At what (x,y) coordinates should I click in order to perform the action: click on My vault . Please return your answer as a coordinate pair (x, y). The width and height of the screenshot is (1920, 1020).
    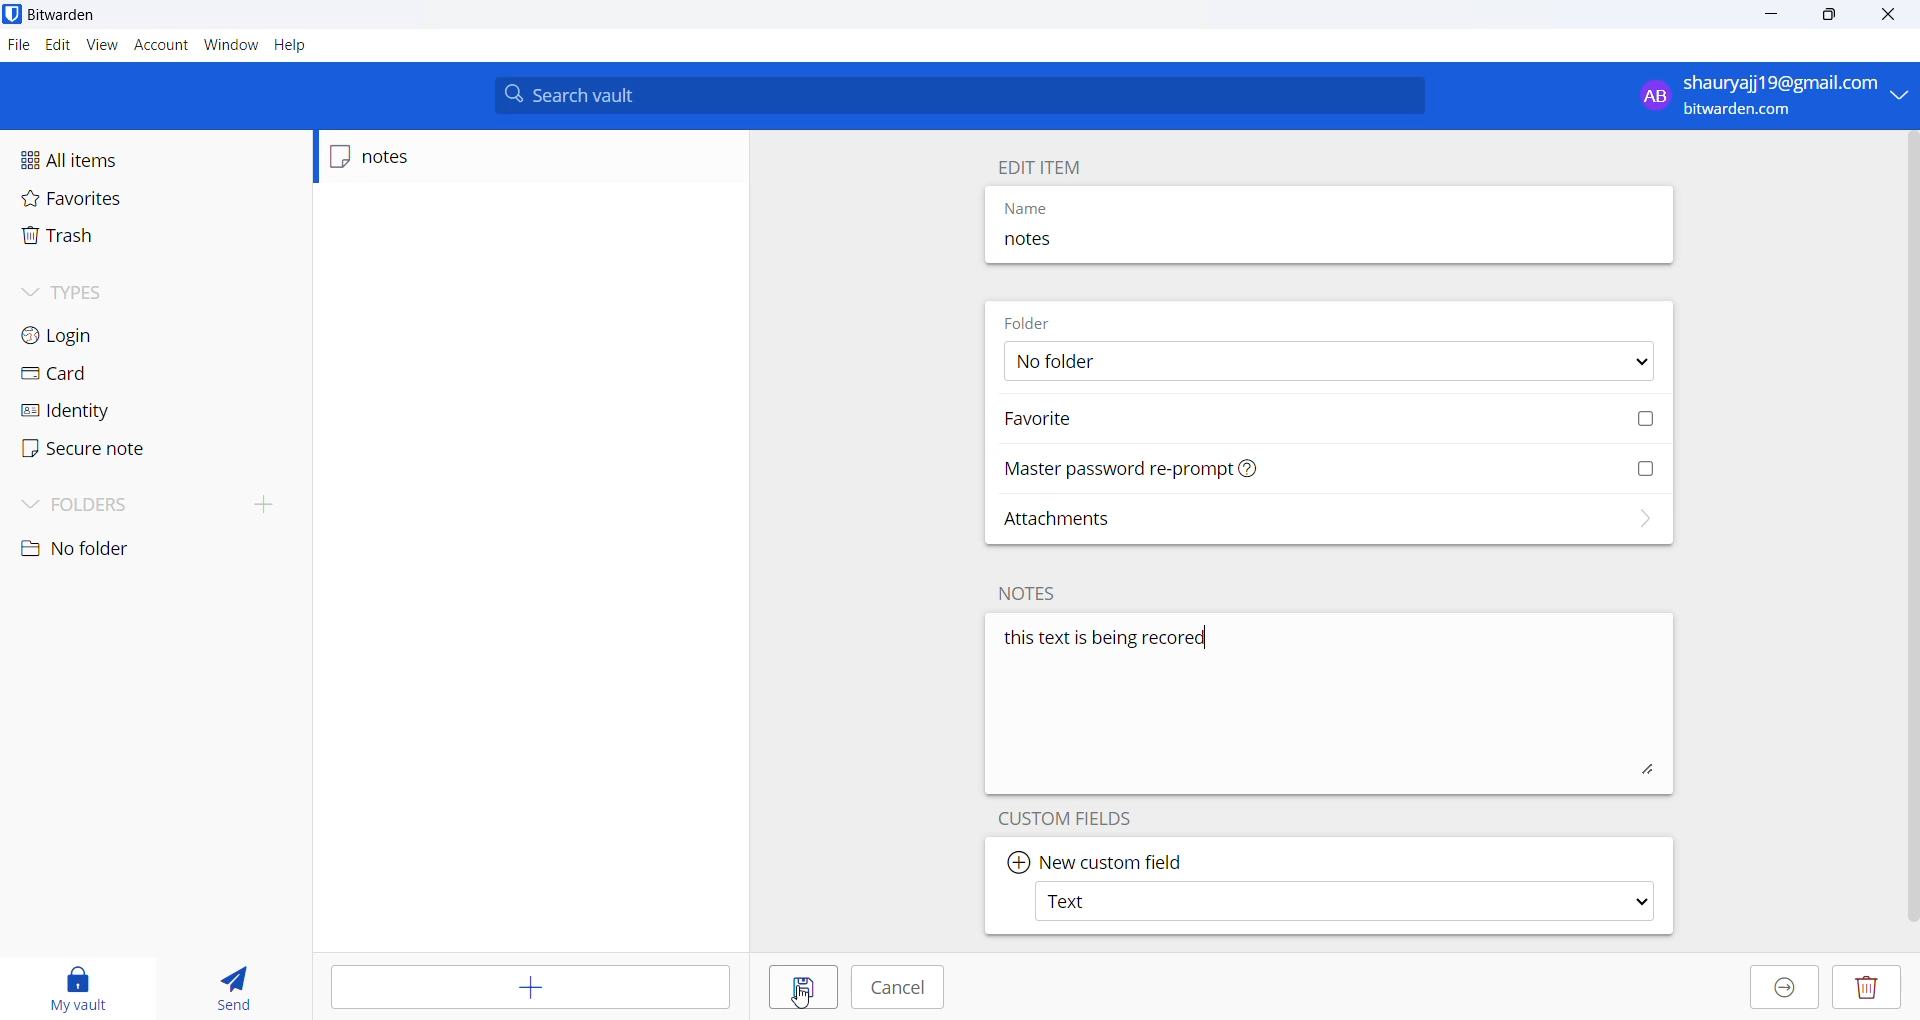
    Looking at the image, I should click on (74, 985).